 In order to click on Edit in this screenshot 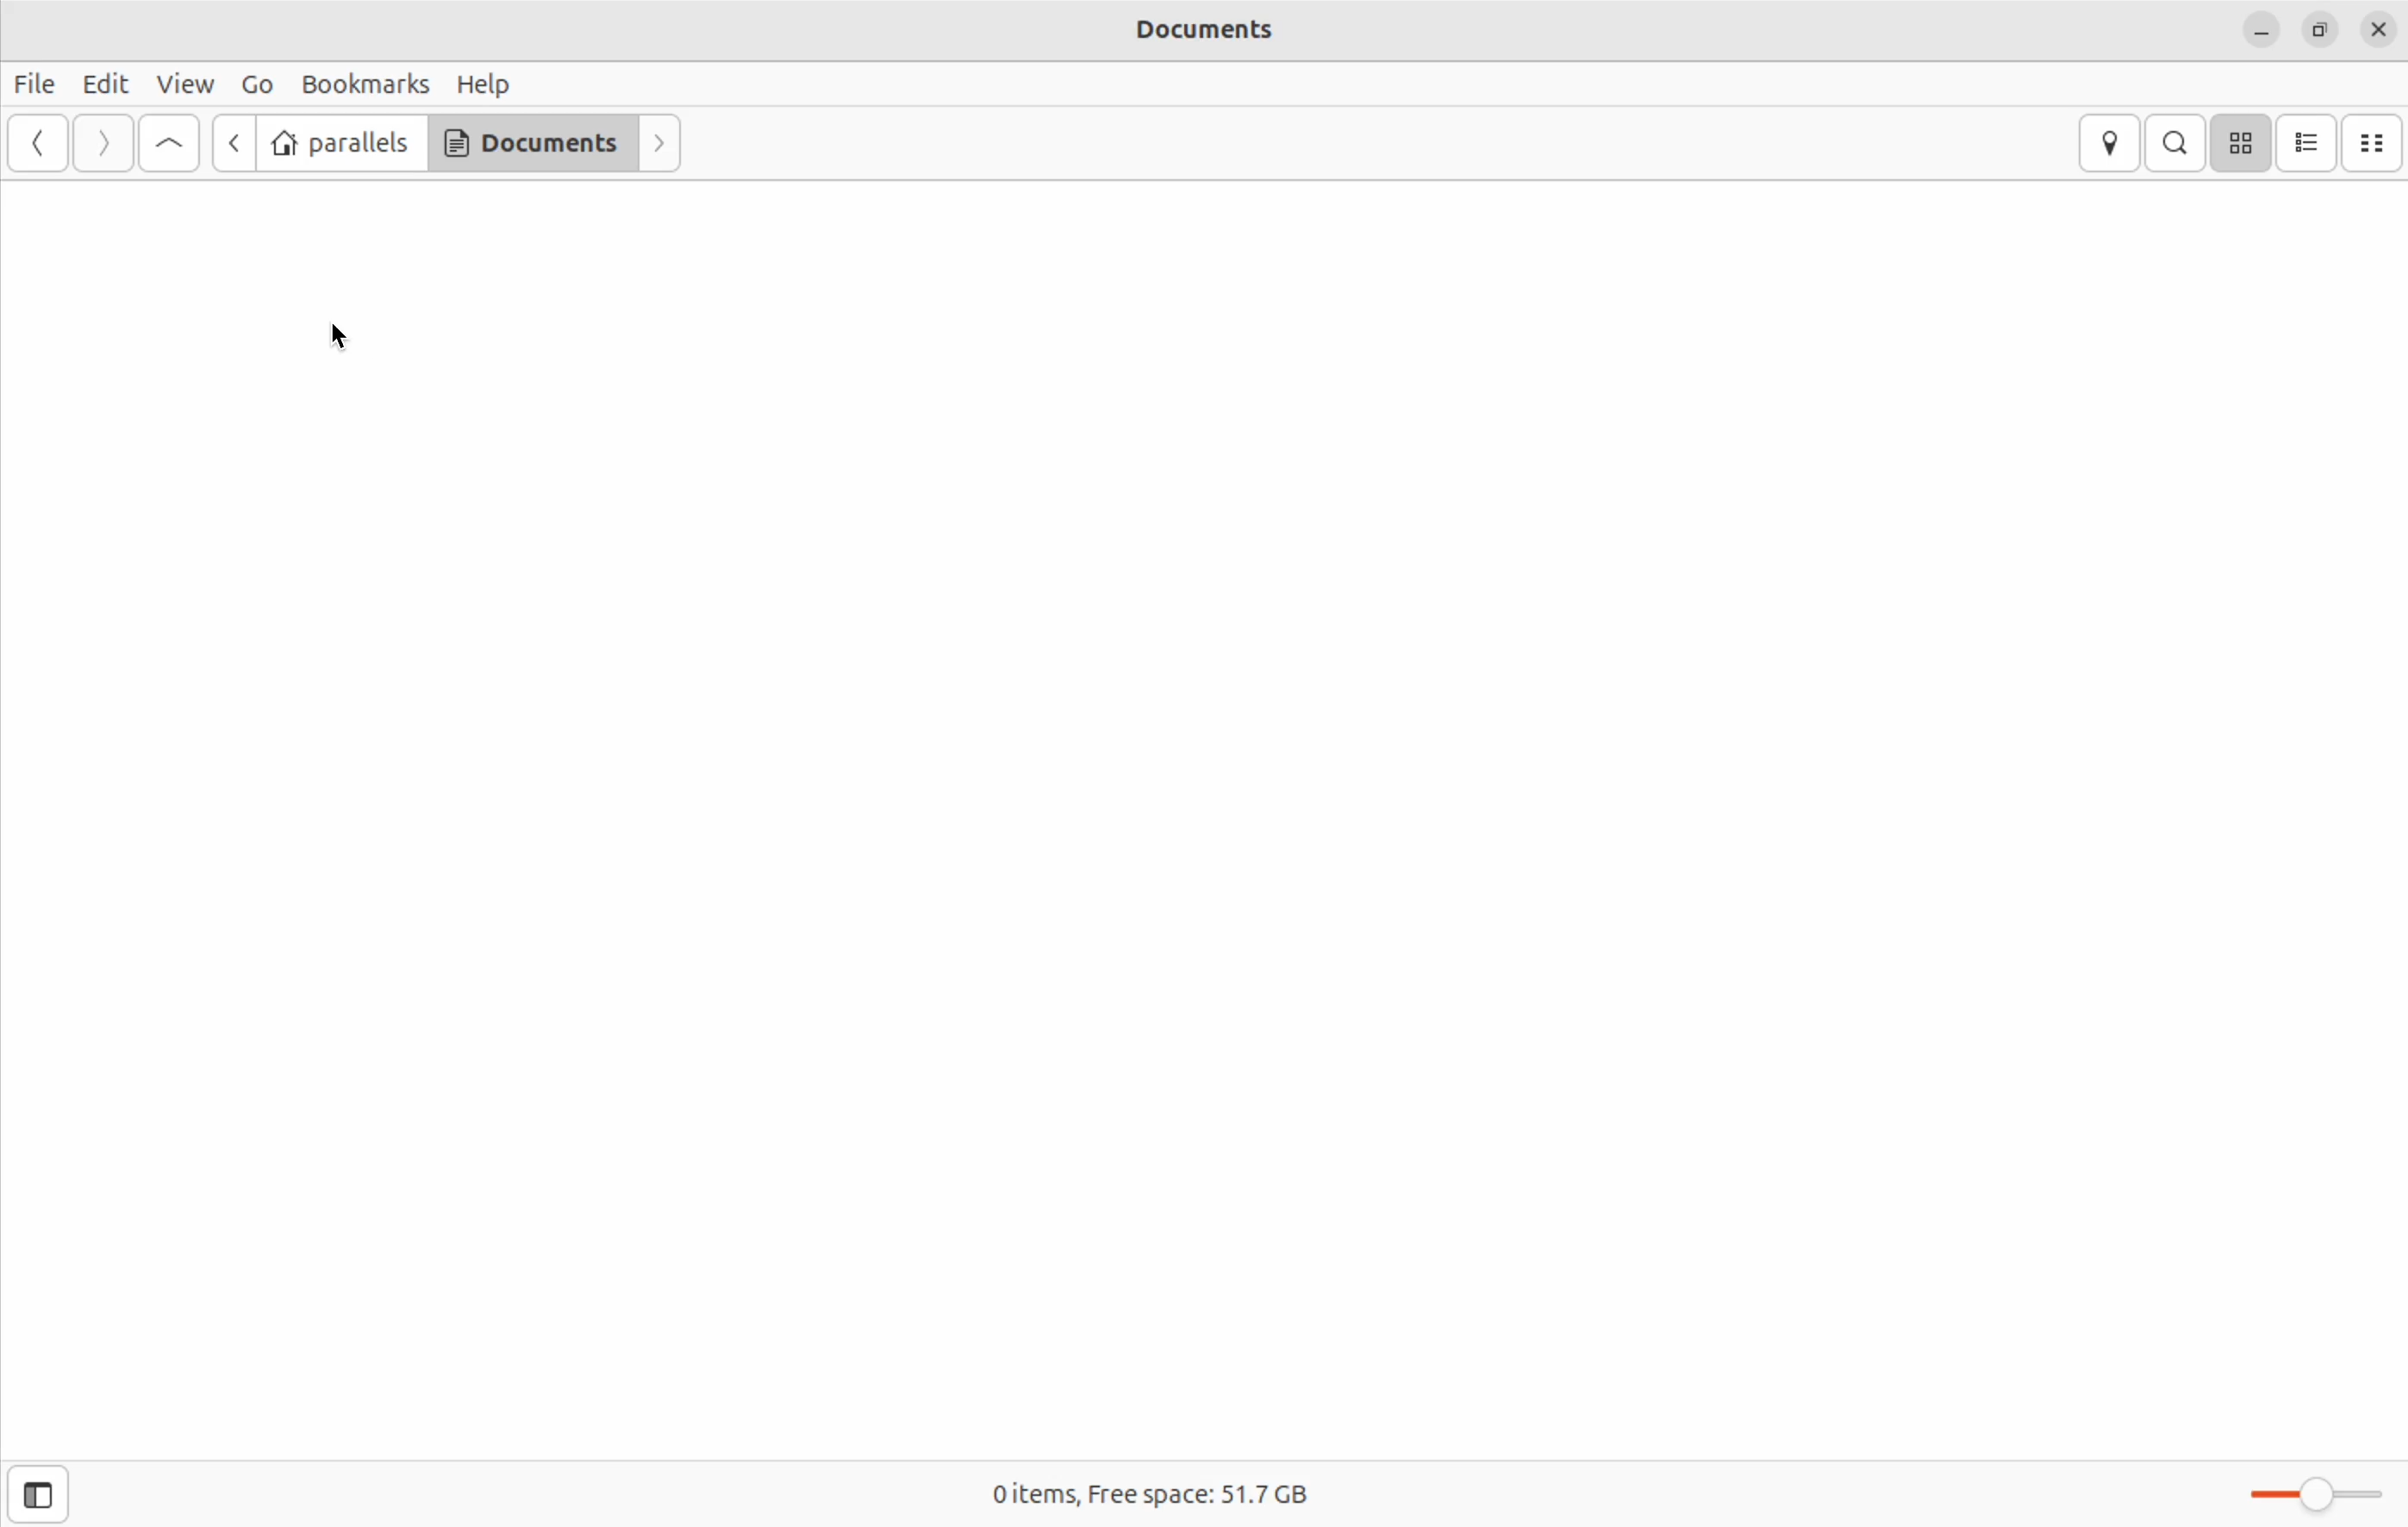, I will do `click(109, 82)`.